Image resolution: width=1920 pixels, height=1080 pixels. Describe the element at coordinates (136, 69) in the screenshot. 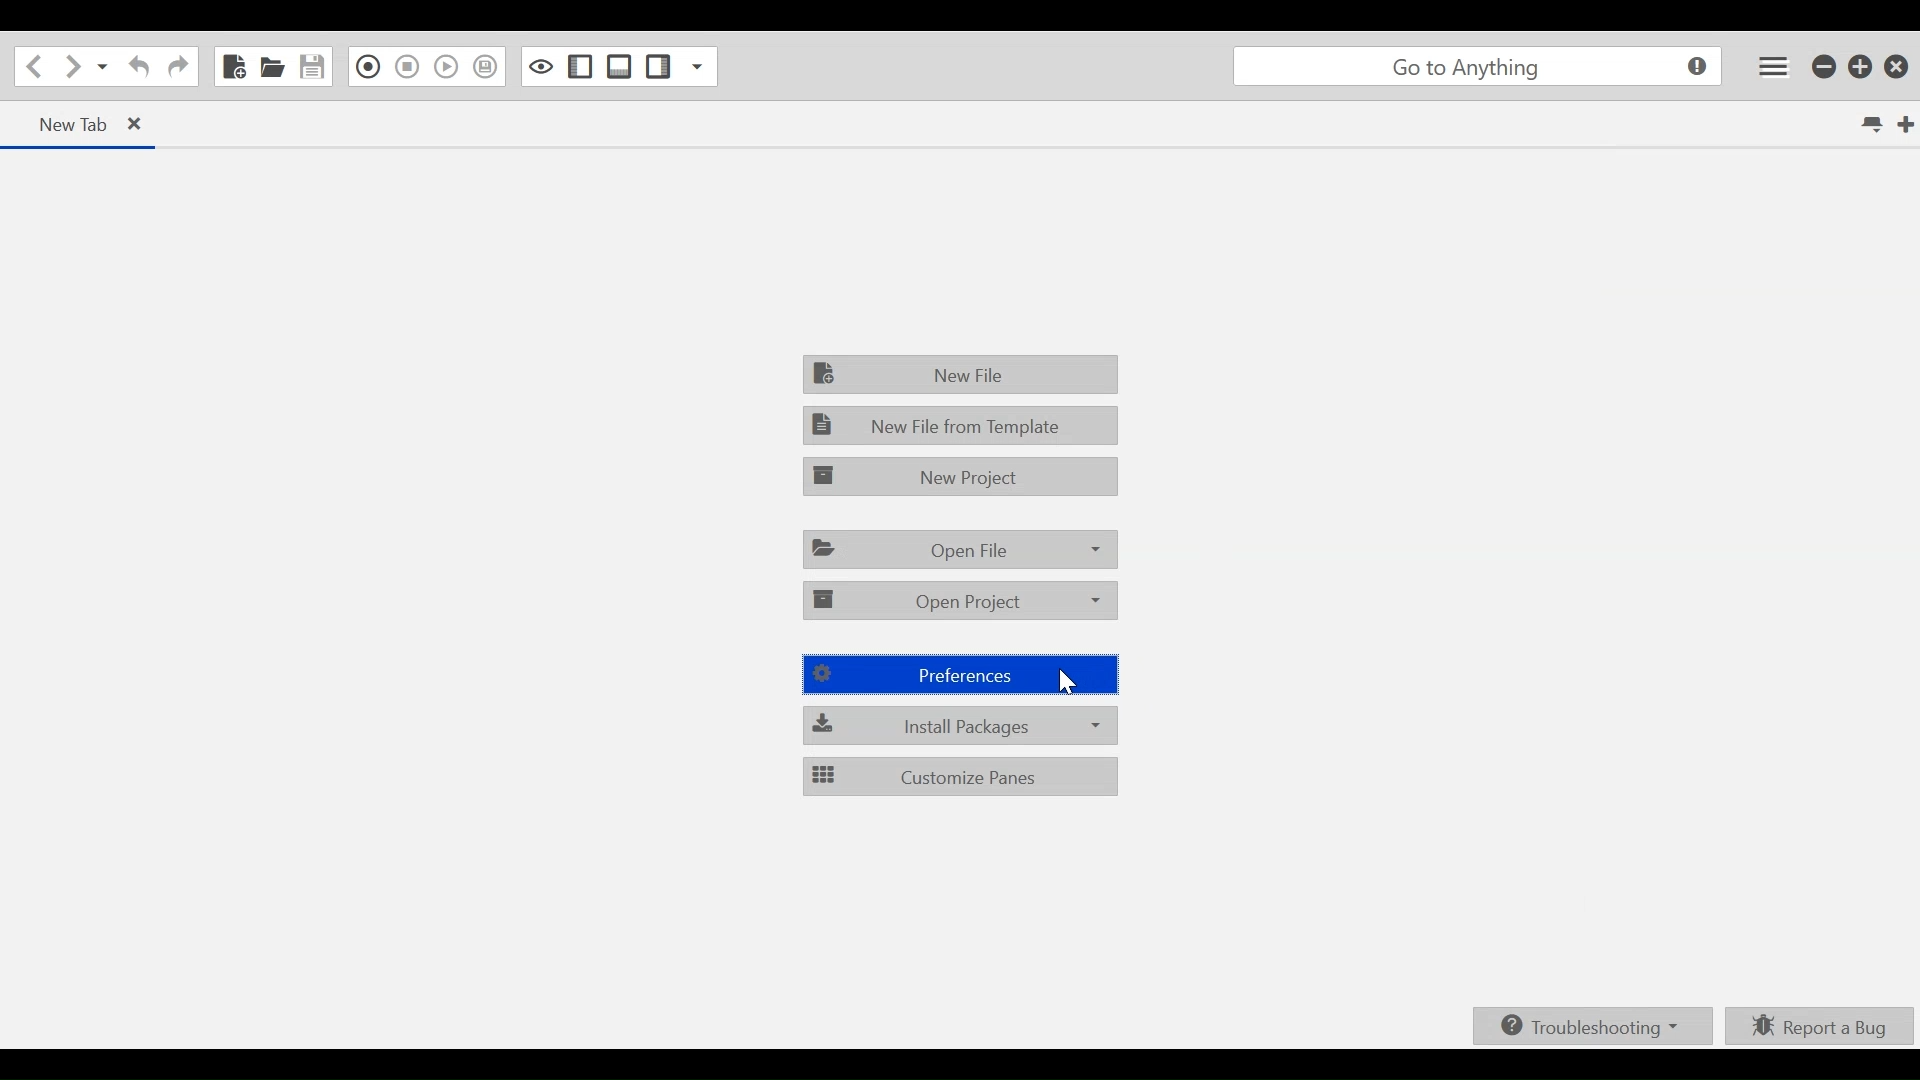

I see `Undo last action` at that location.